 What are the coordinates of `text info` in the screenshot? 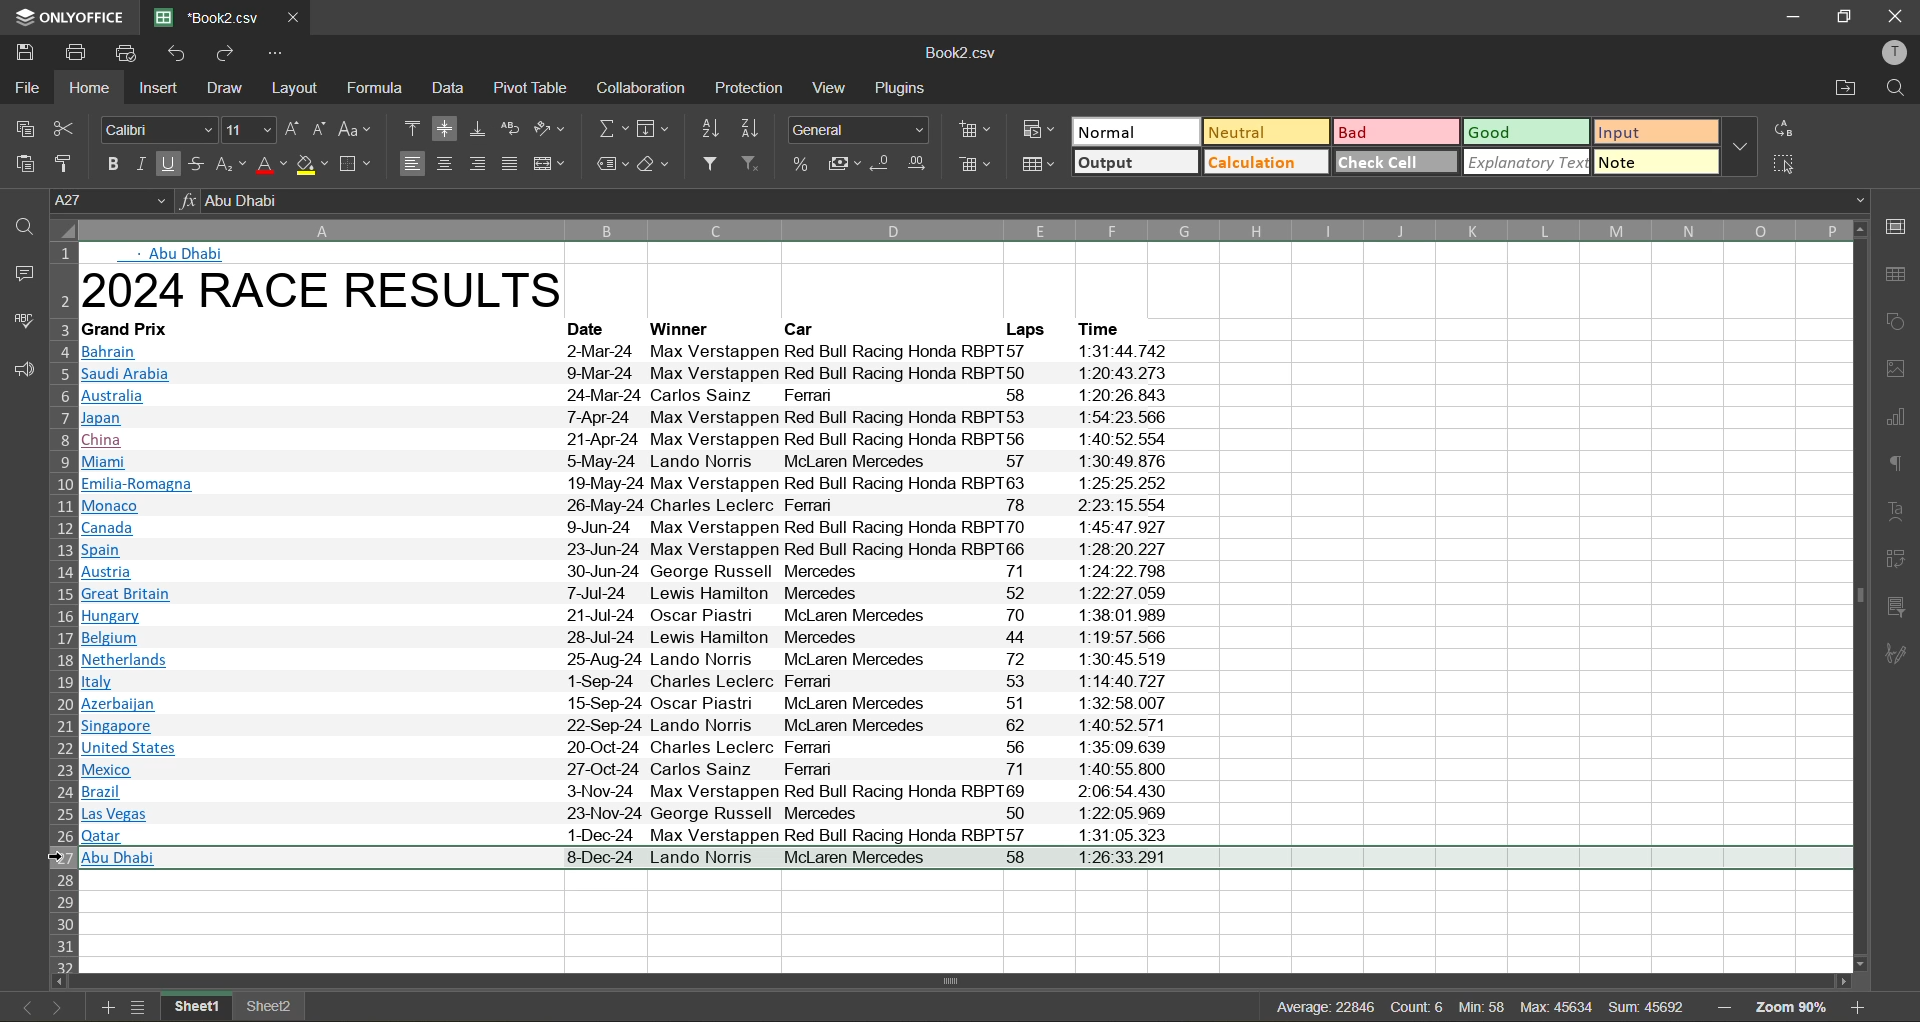 It's located at (626, 375).